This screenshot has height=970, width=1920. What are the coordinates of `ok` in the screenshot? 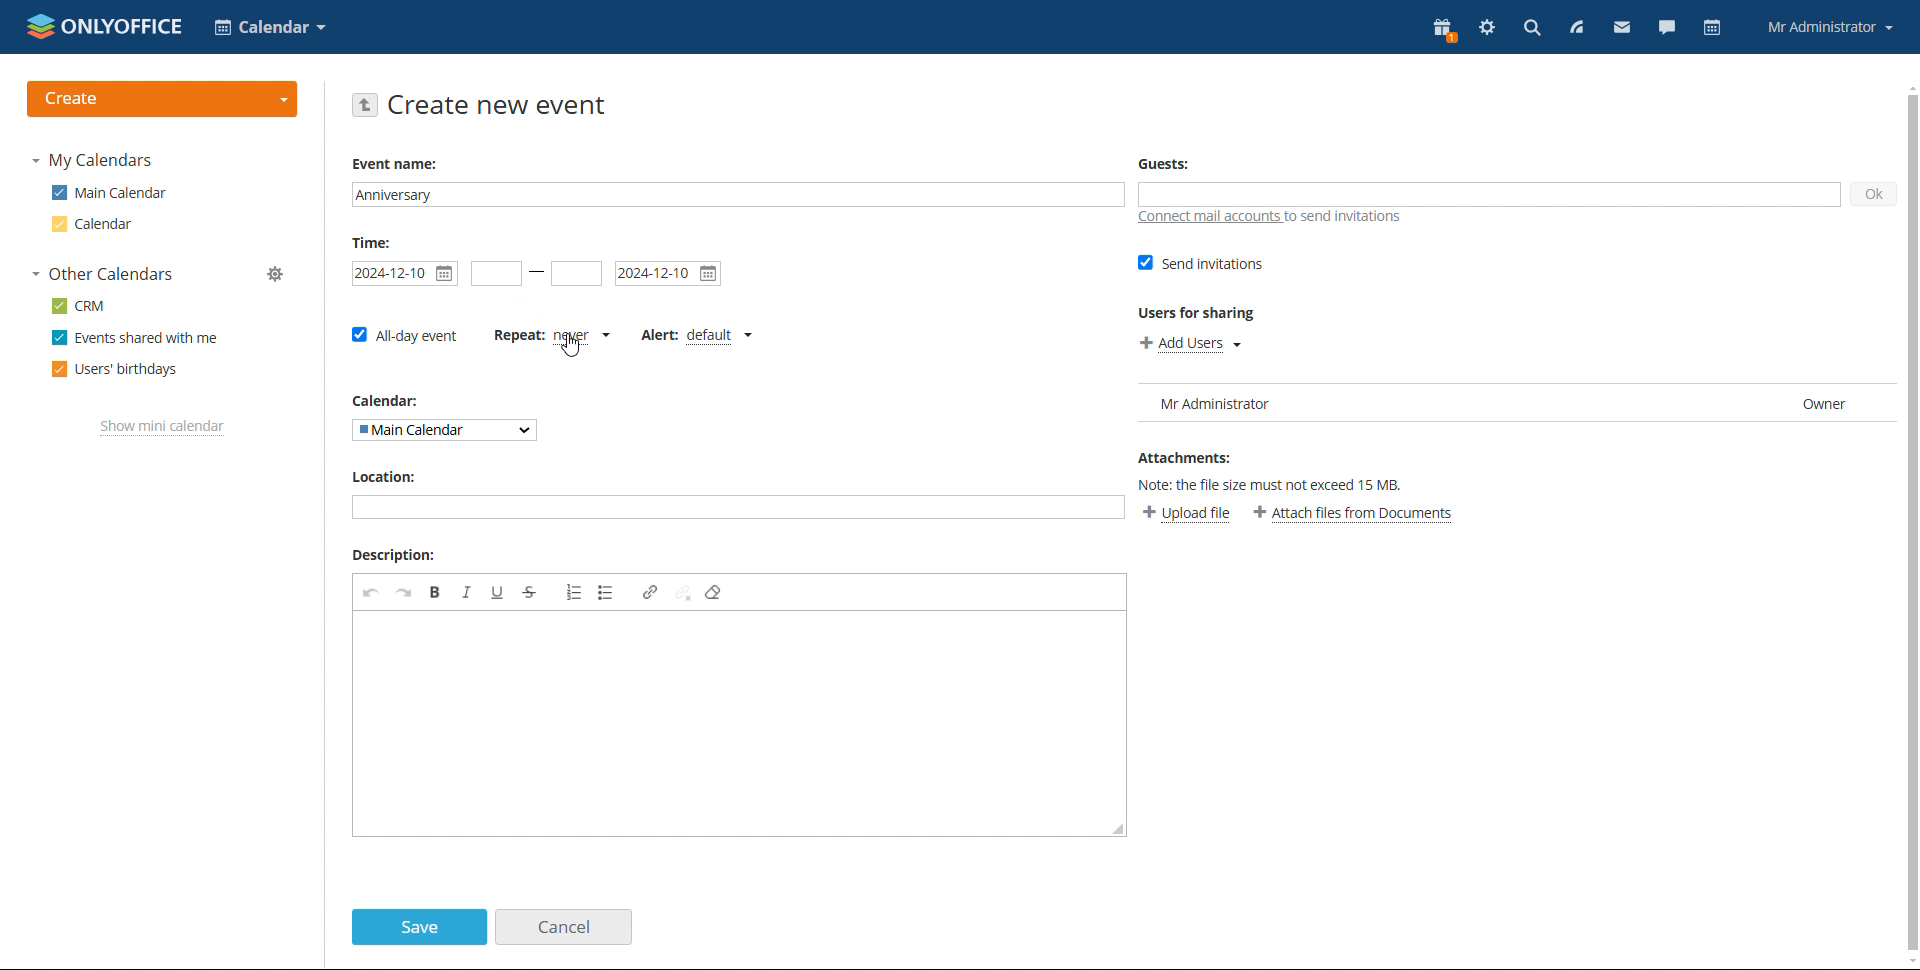 It's located at (1873, 194).